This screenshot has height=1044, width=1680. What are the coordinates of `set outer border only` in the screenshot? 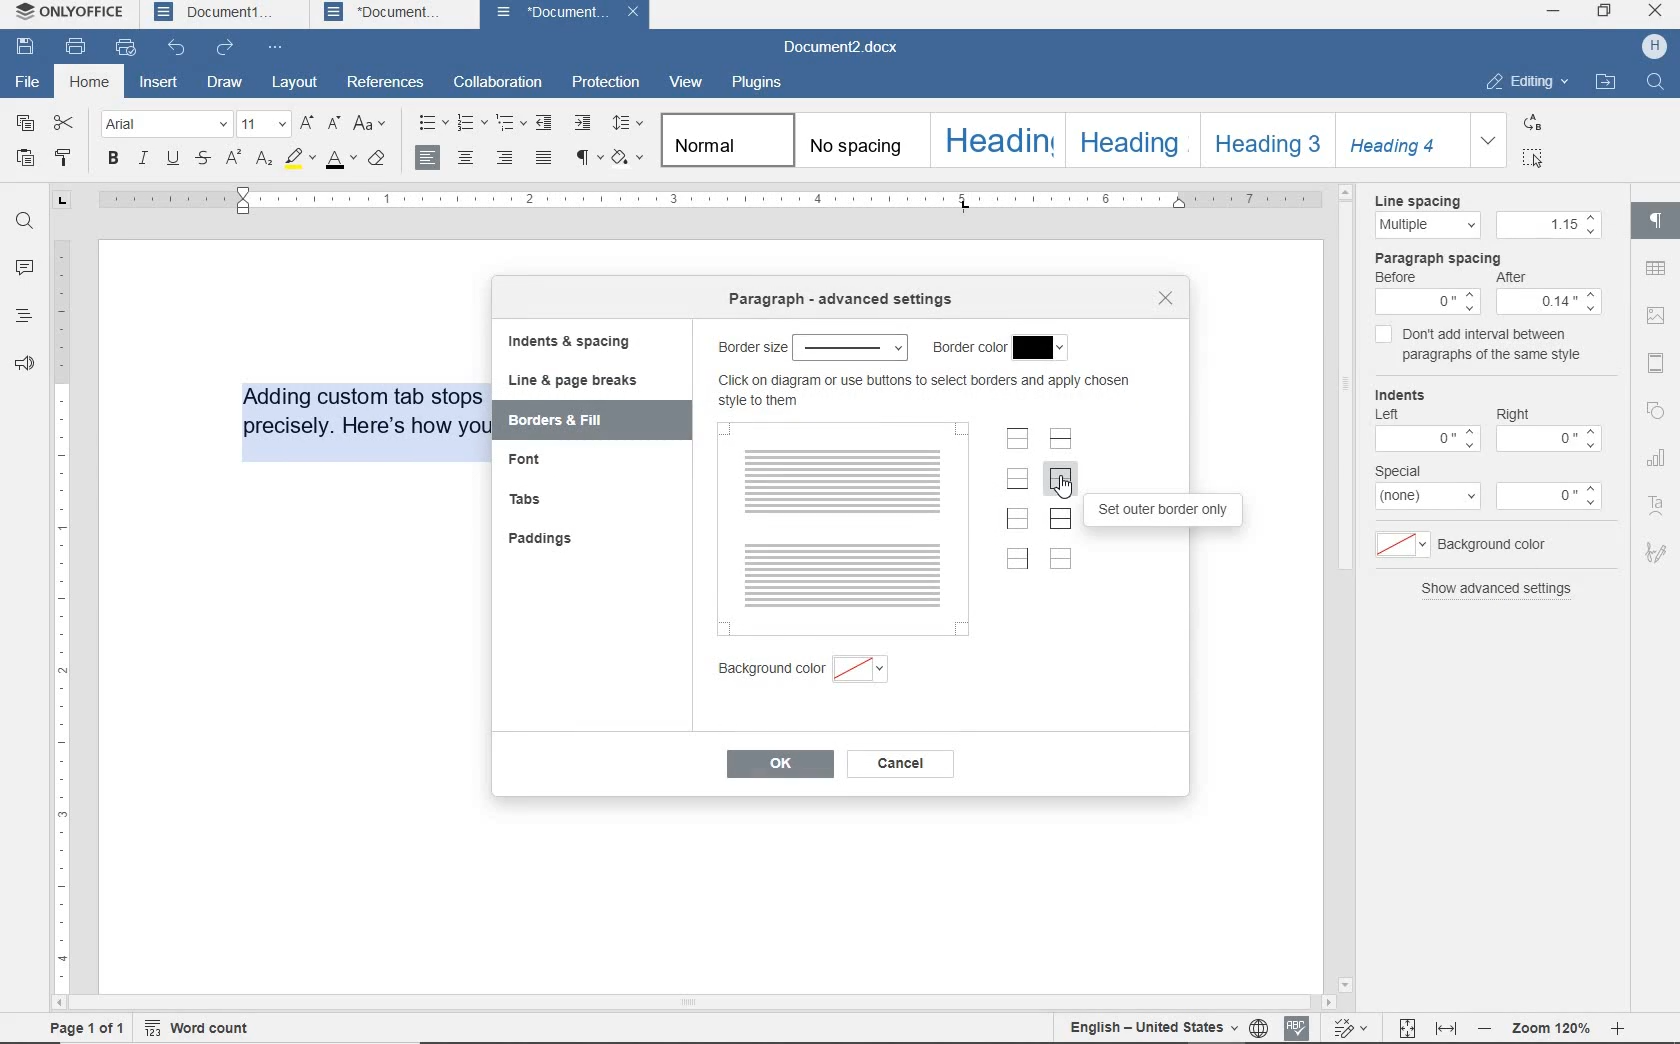 It's located at (1062, 482).